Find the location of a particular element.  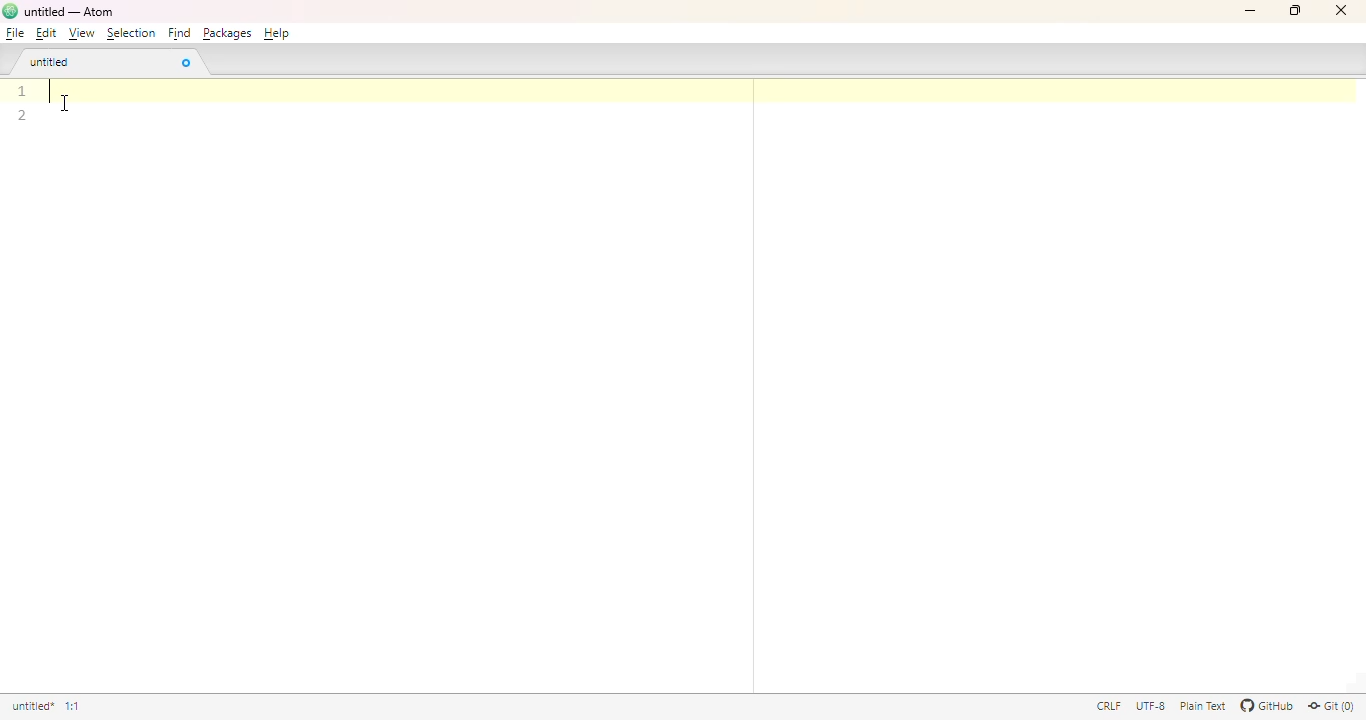

close is located at coordinates (1341, 11).